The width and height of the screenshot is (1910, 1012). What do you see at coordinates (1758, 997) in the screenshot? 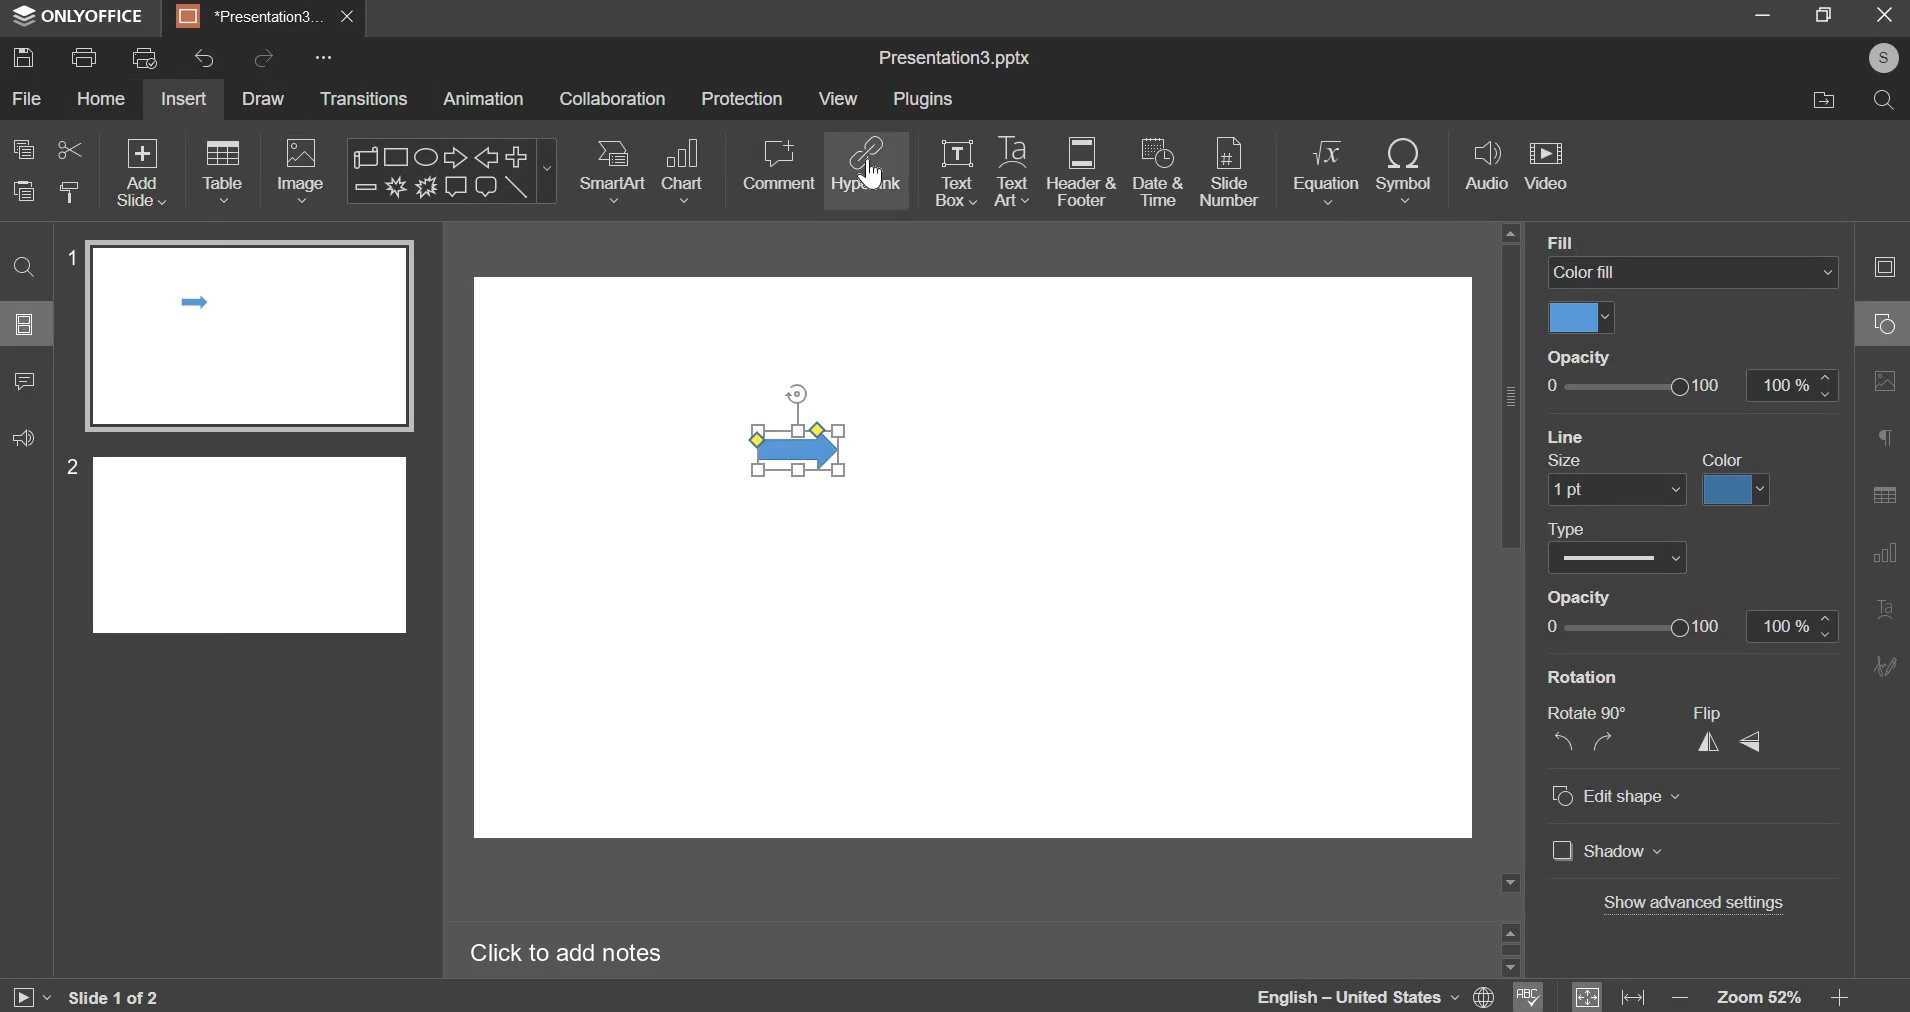
I see `zoom 52%` at bounding box center [1758, 997].